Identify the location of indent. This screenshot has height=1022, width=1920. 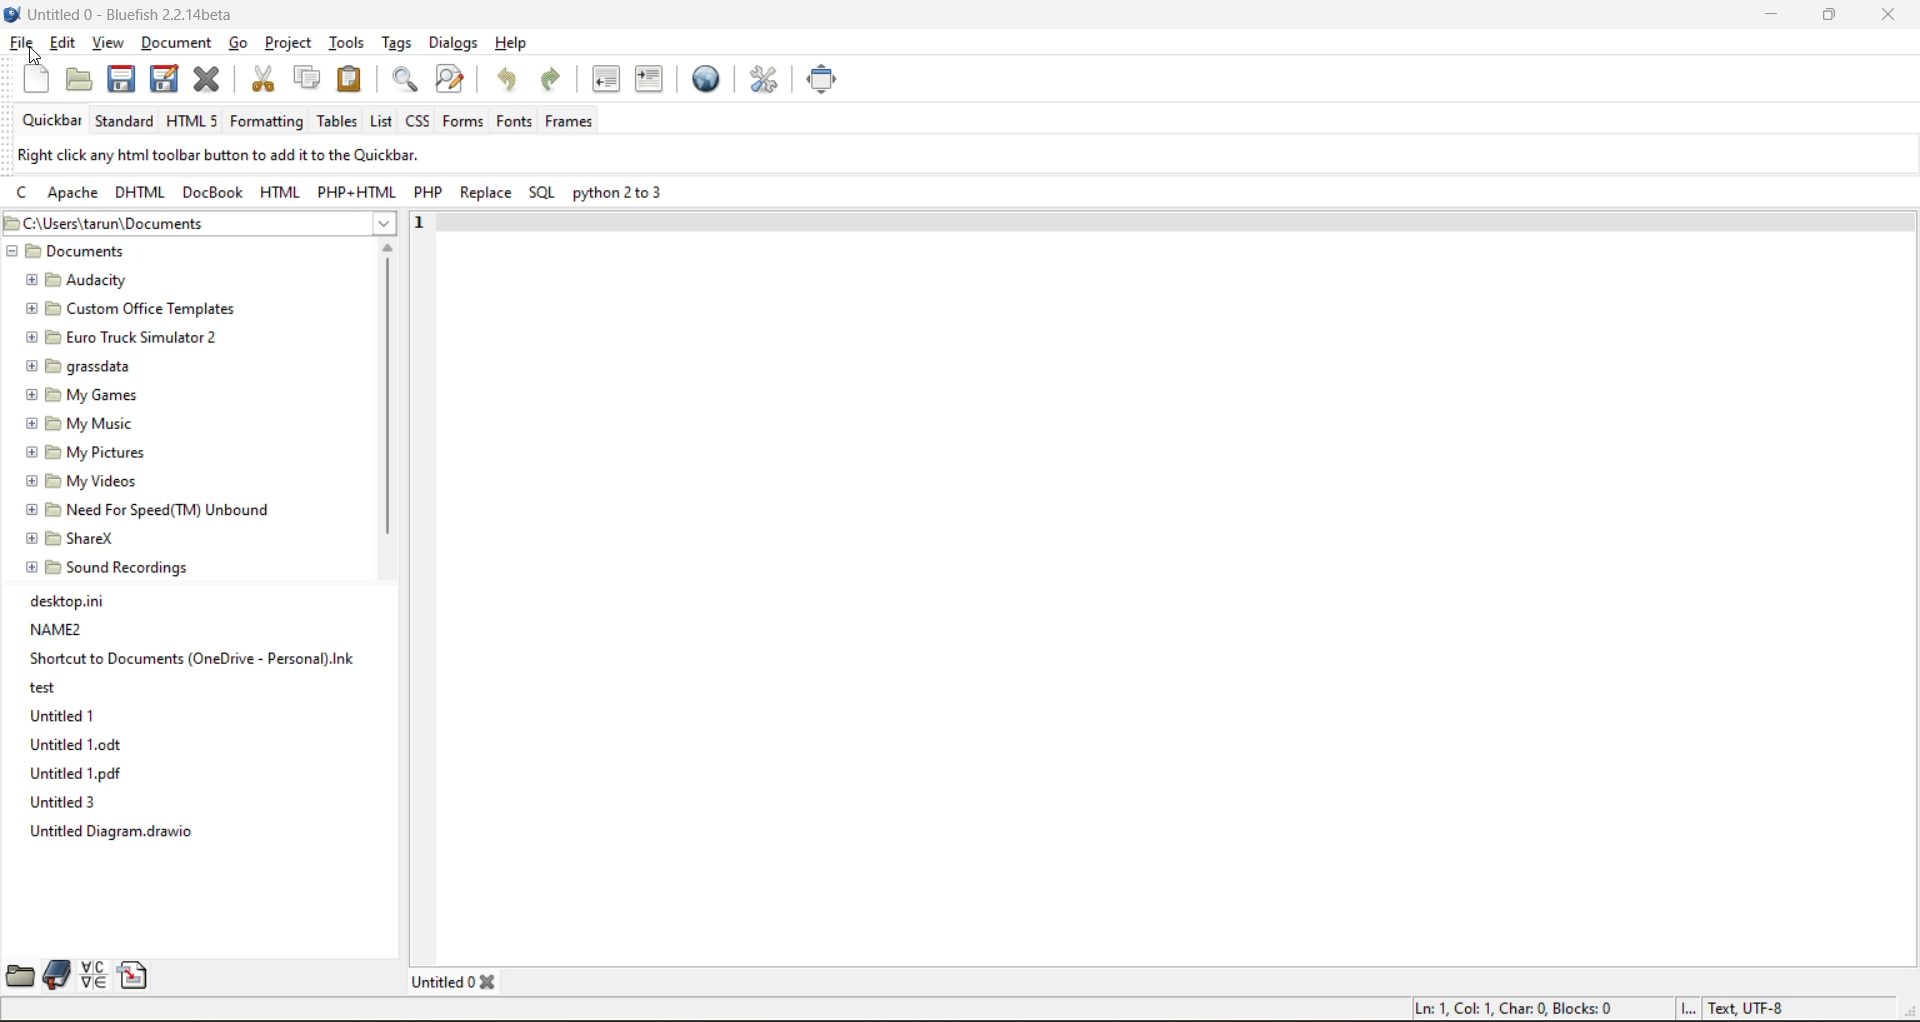
(649, 79).